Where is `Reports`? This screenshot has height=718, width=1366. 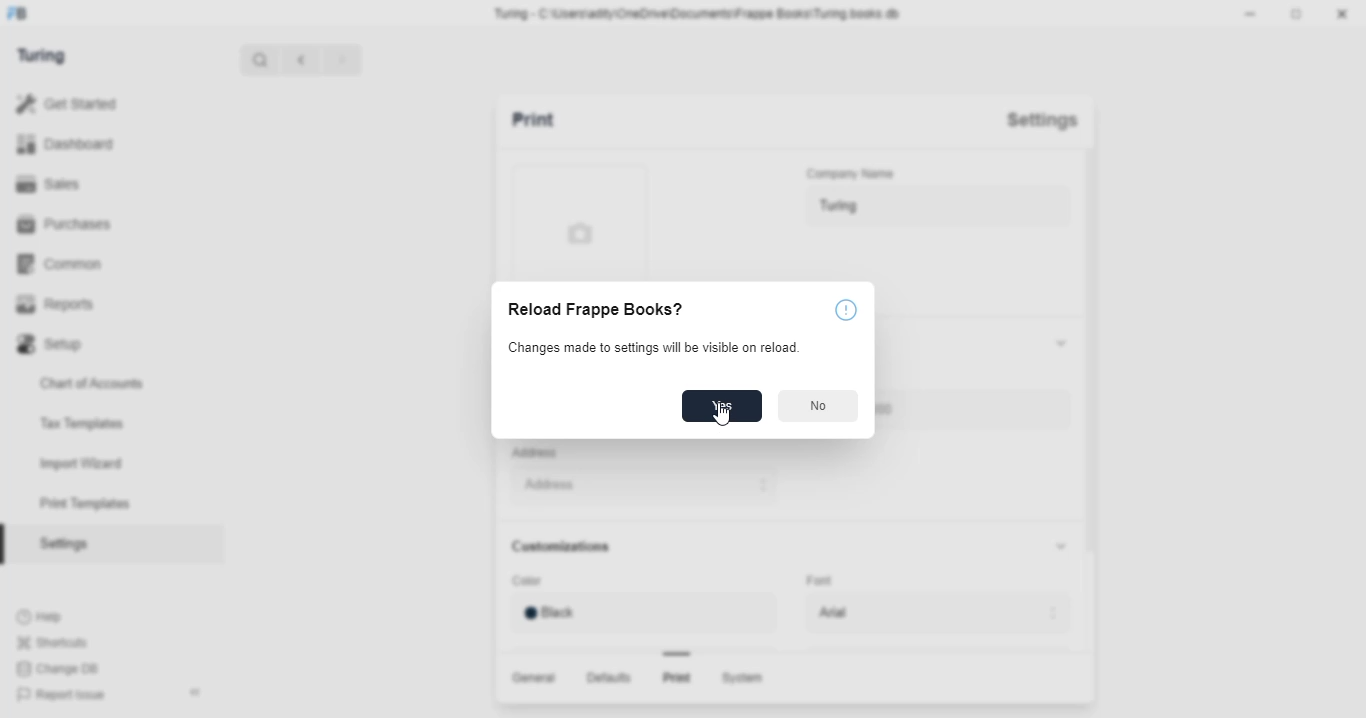
Reports is located at coordinates (63, 305).